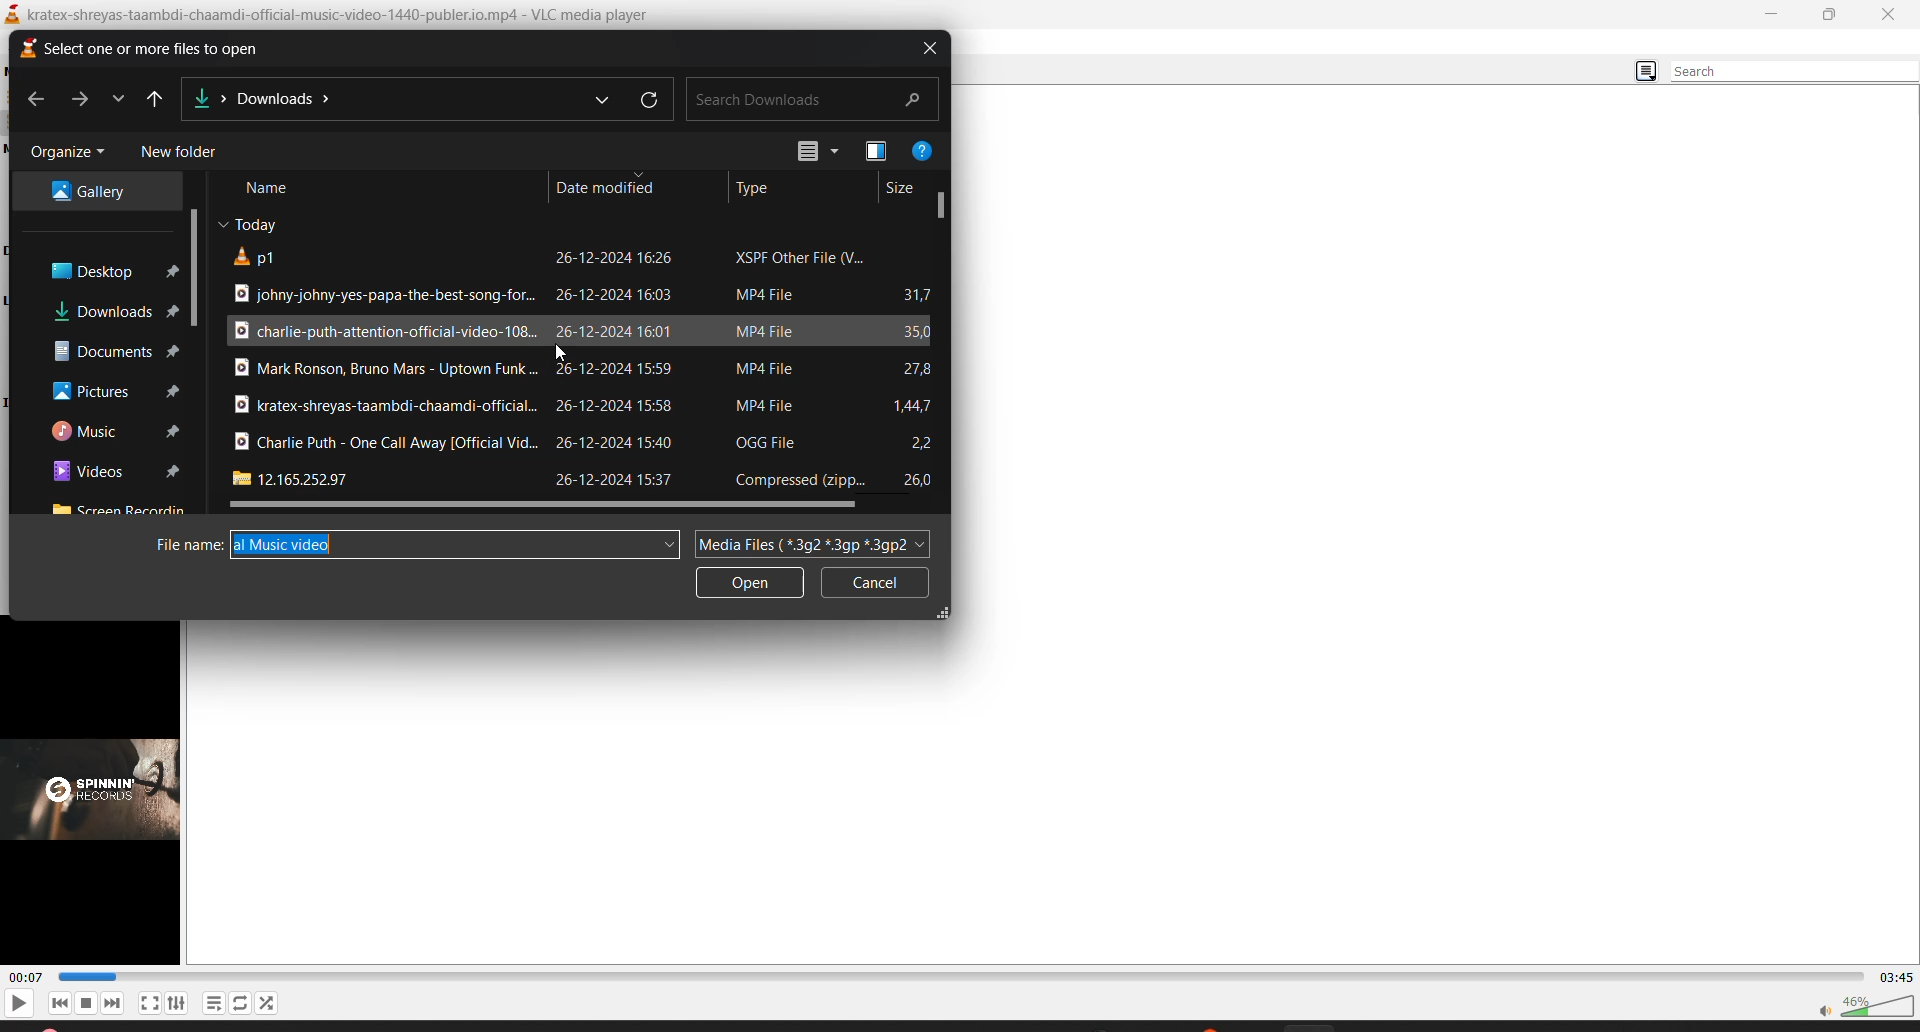  What do you see at coordinates (625, 298) in the screenshot?
I see `date modified` at bounding box center [625, 298].